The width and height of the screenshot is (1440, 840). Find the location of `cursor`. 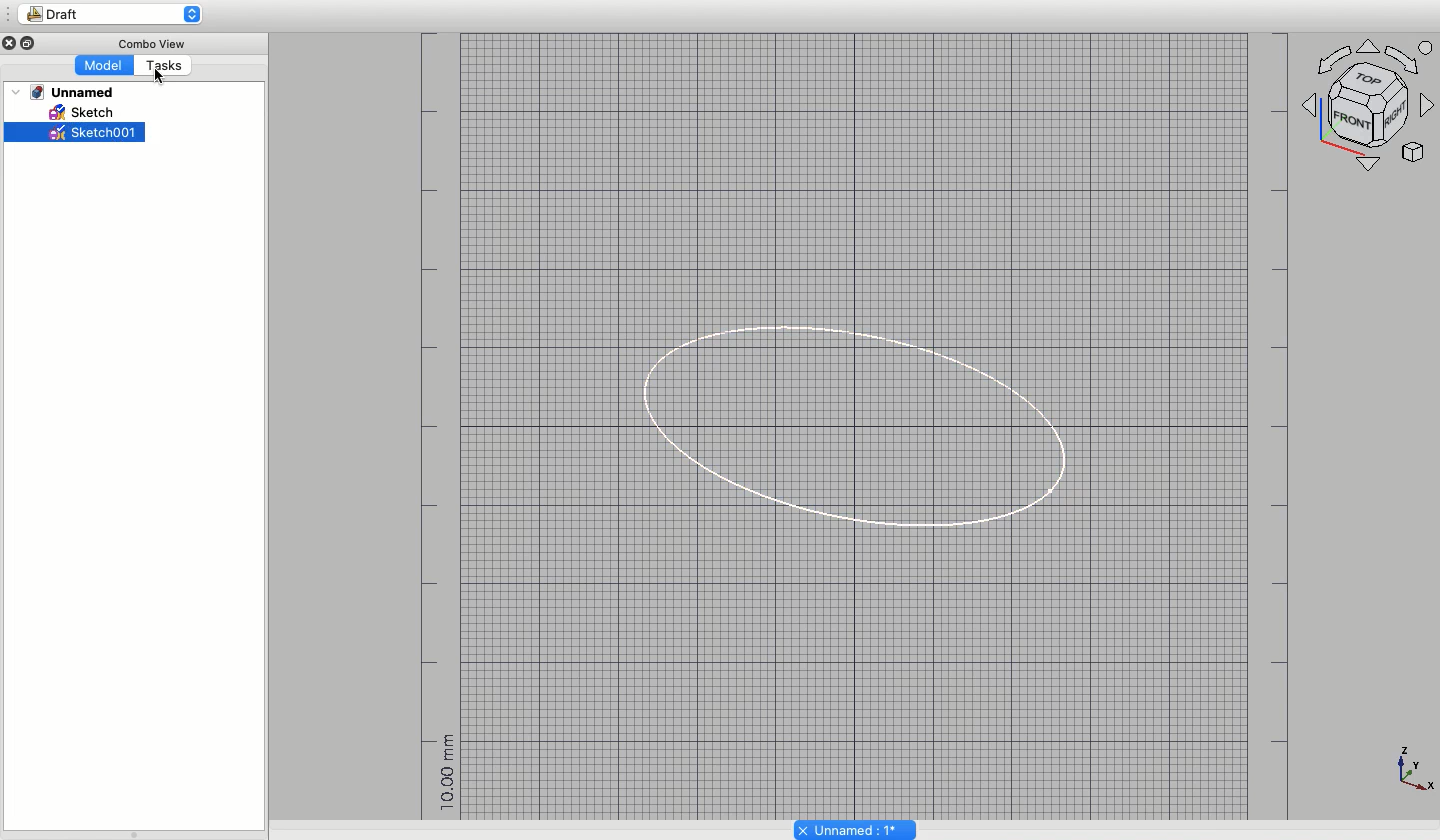

cursor is located at coordinates (161, 76).